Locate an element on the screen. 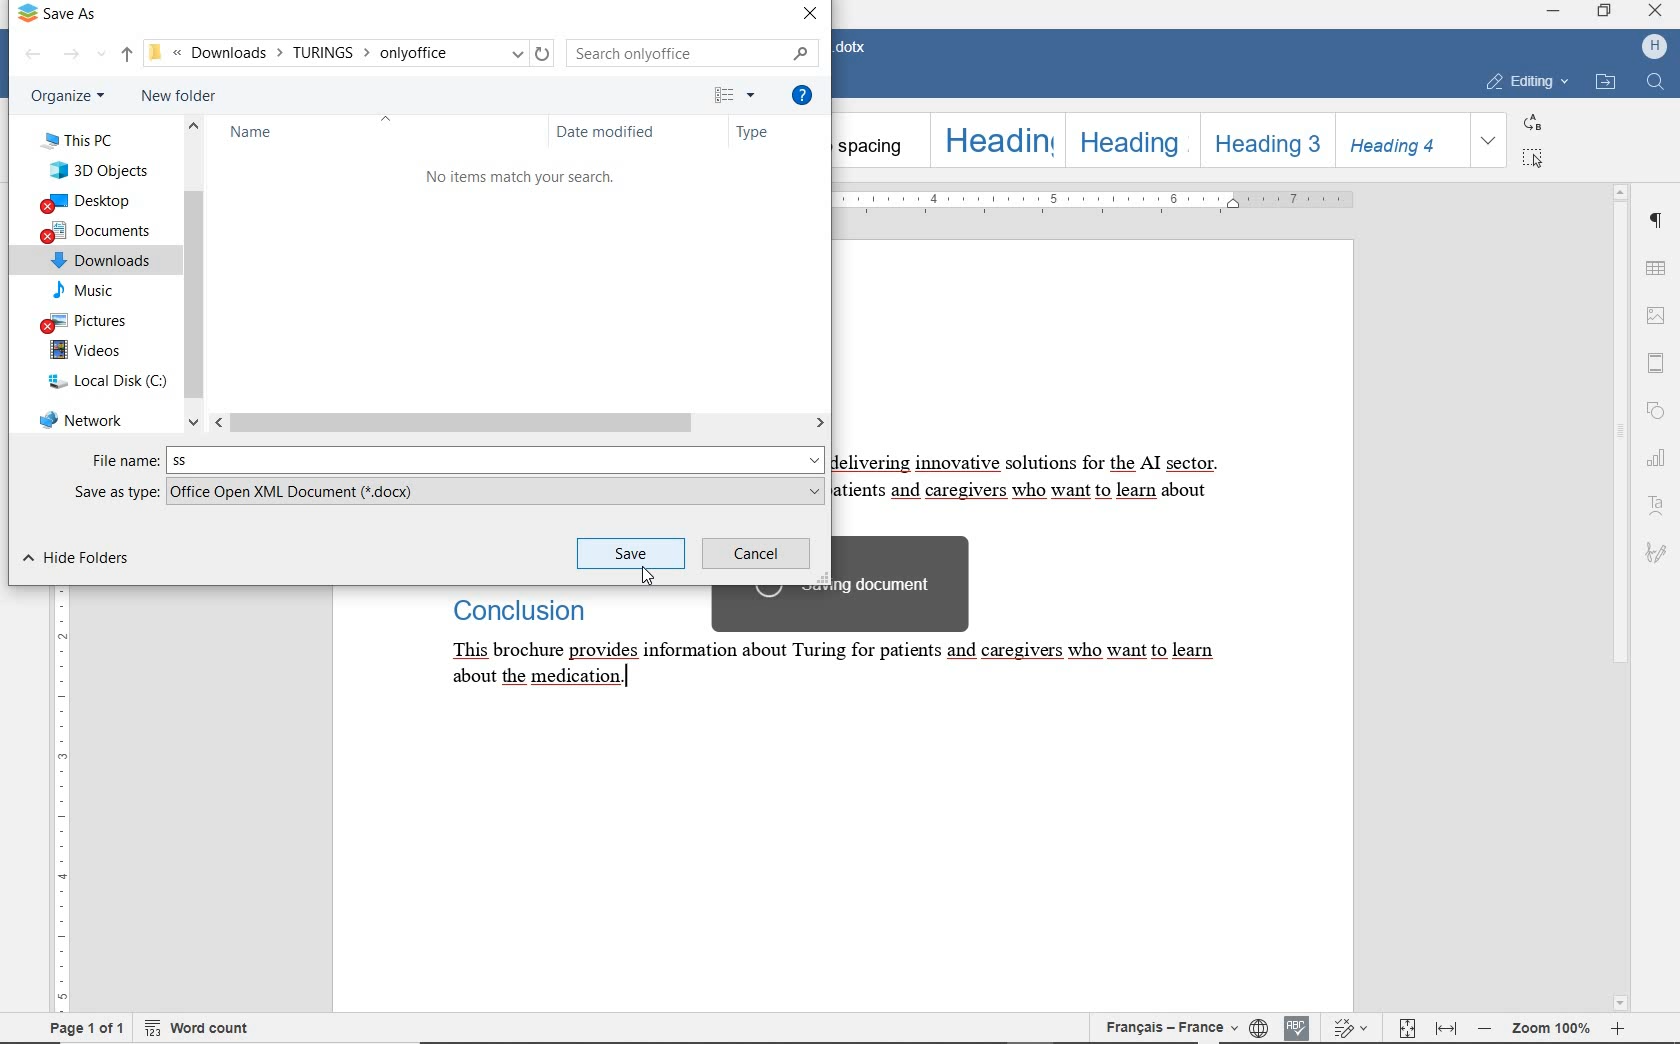  VIDEOS is located at coordinates (87, 350).